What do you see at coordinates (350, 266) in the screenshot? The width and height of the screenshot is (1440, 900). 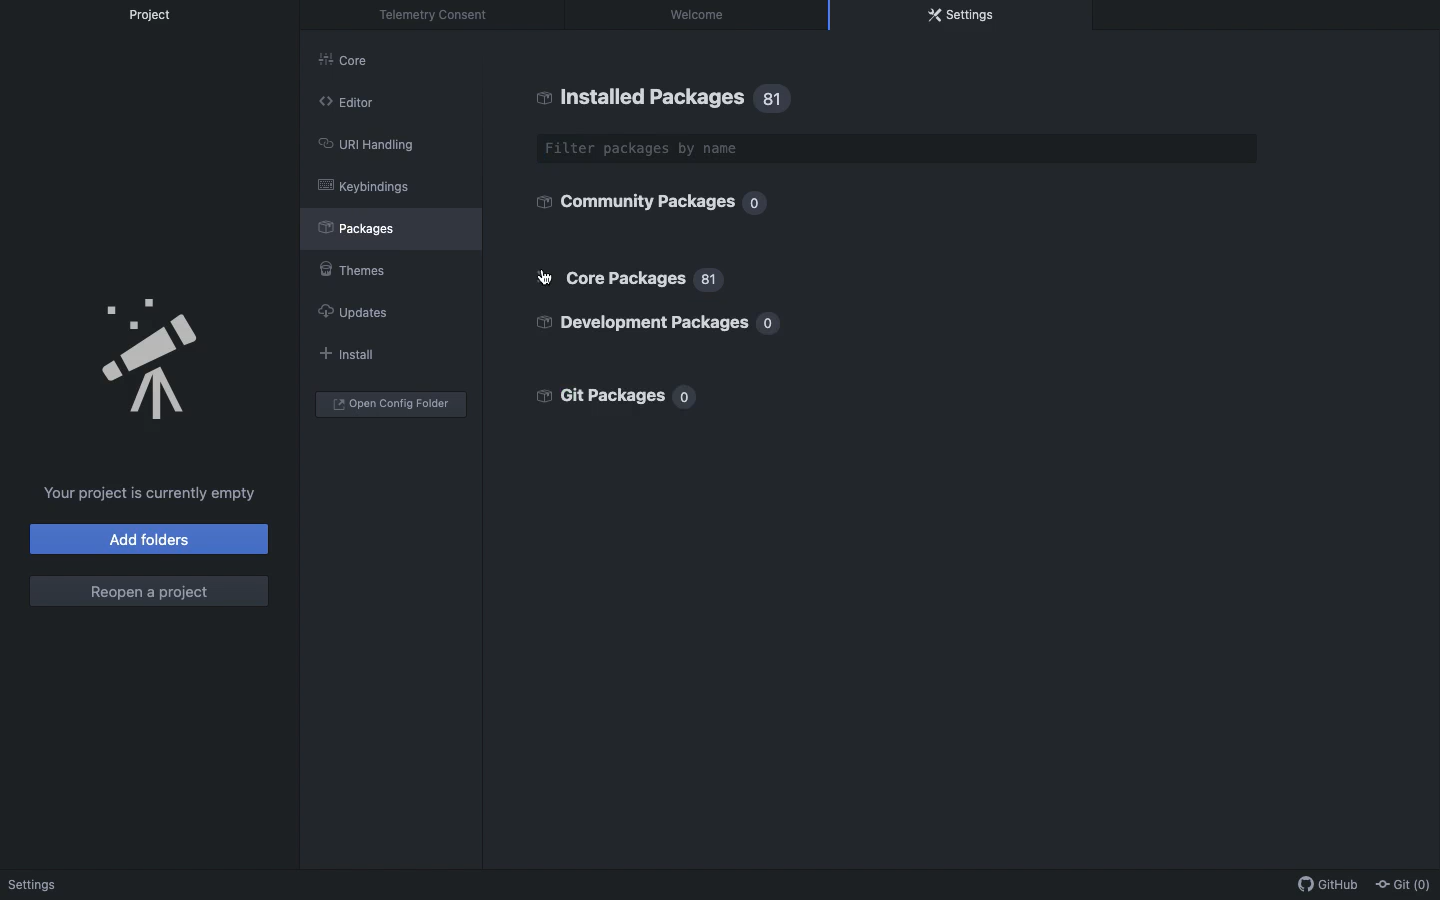 I see `Themes` at bounding box center [350, 266].